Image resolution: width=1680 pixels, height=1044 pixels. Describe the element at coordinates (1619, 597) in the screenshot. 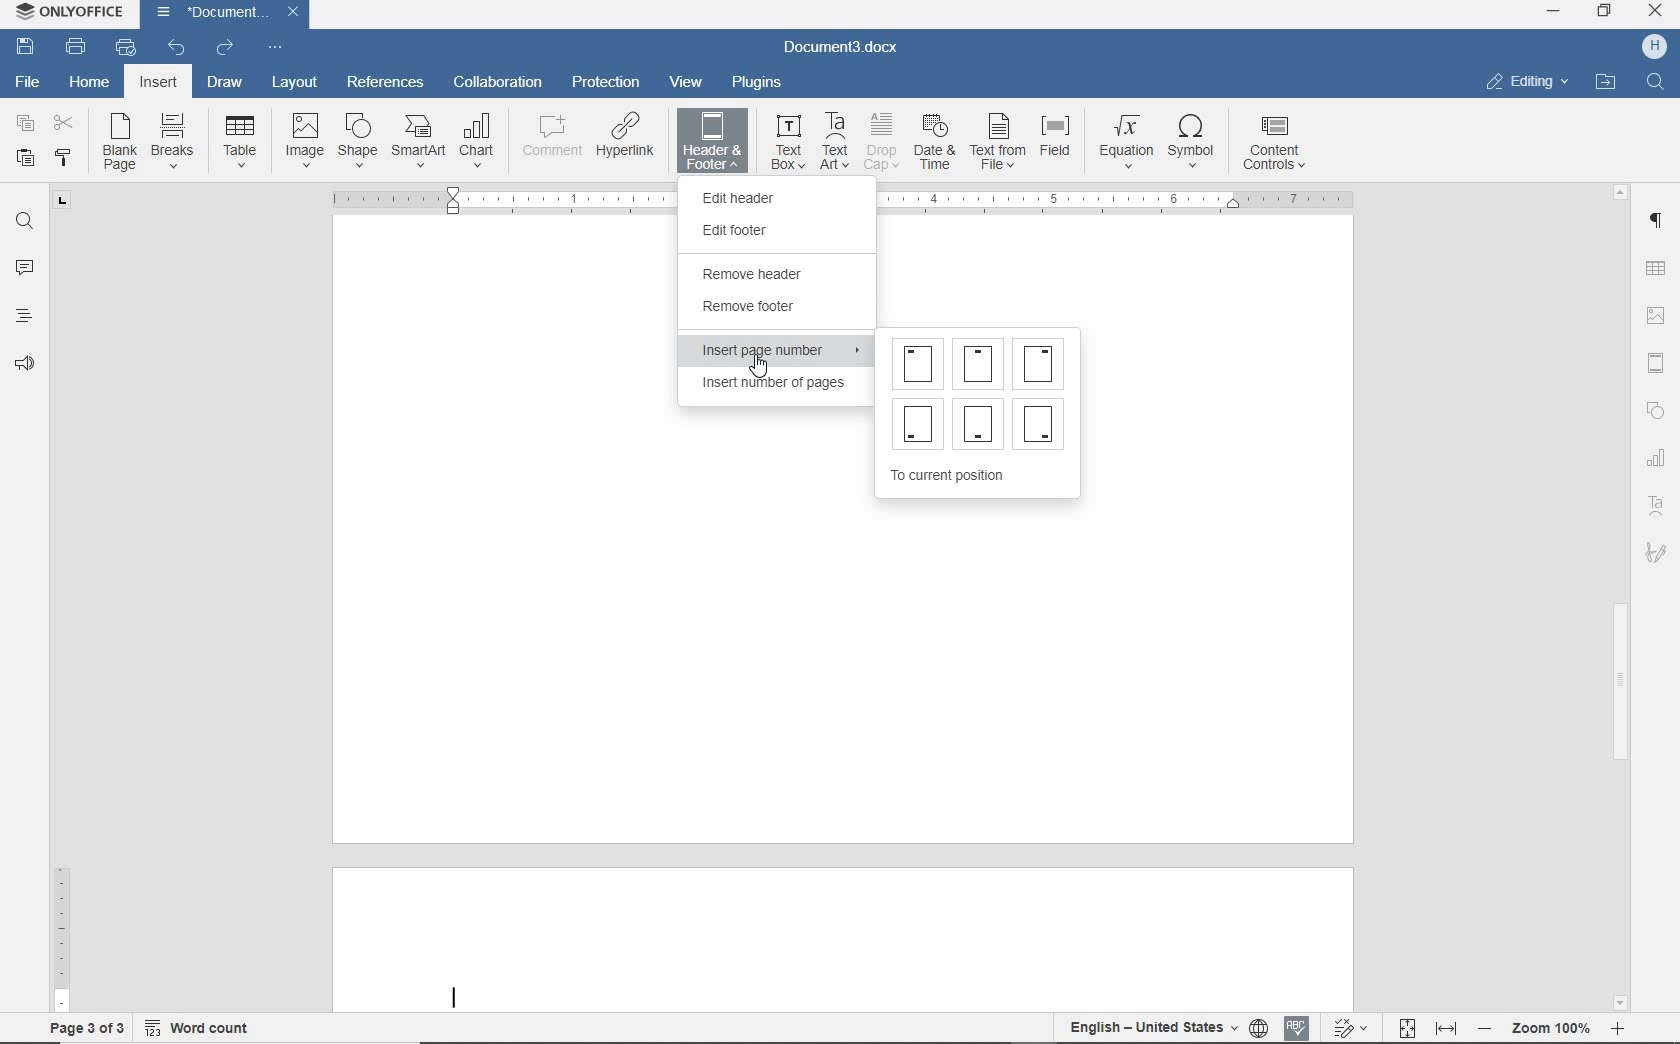

I see `SCROLLBAR` at that location.